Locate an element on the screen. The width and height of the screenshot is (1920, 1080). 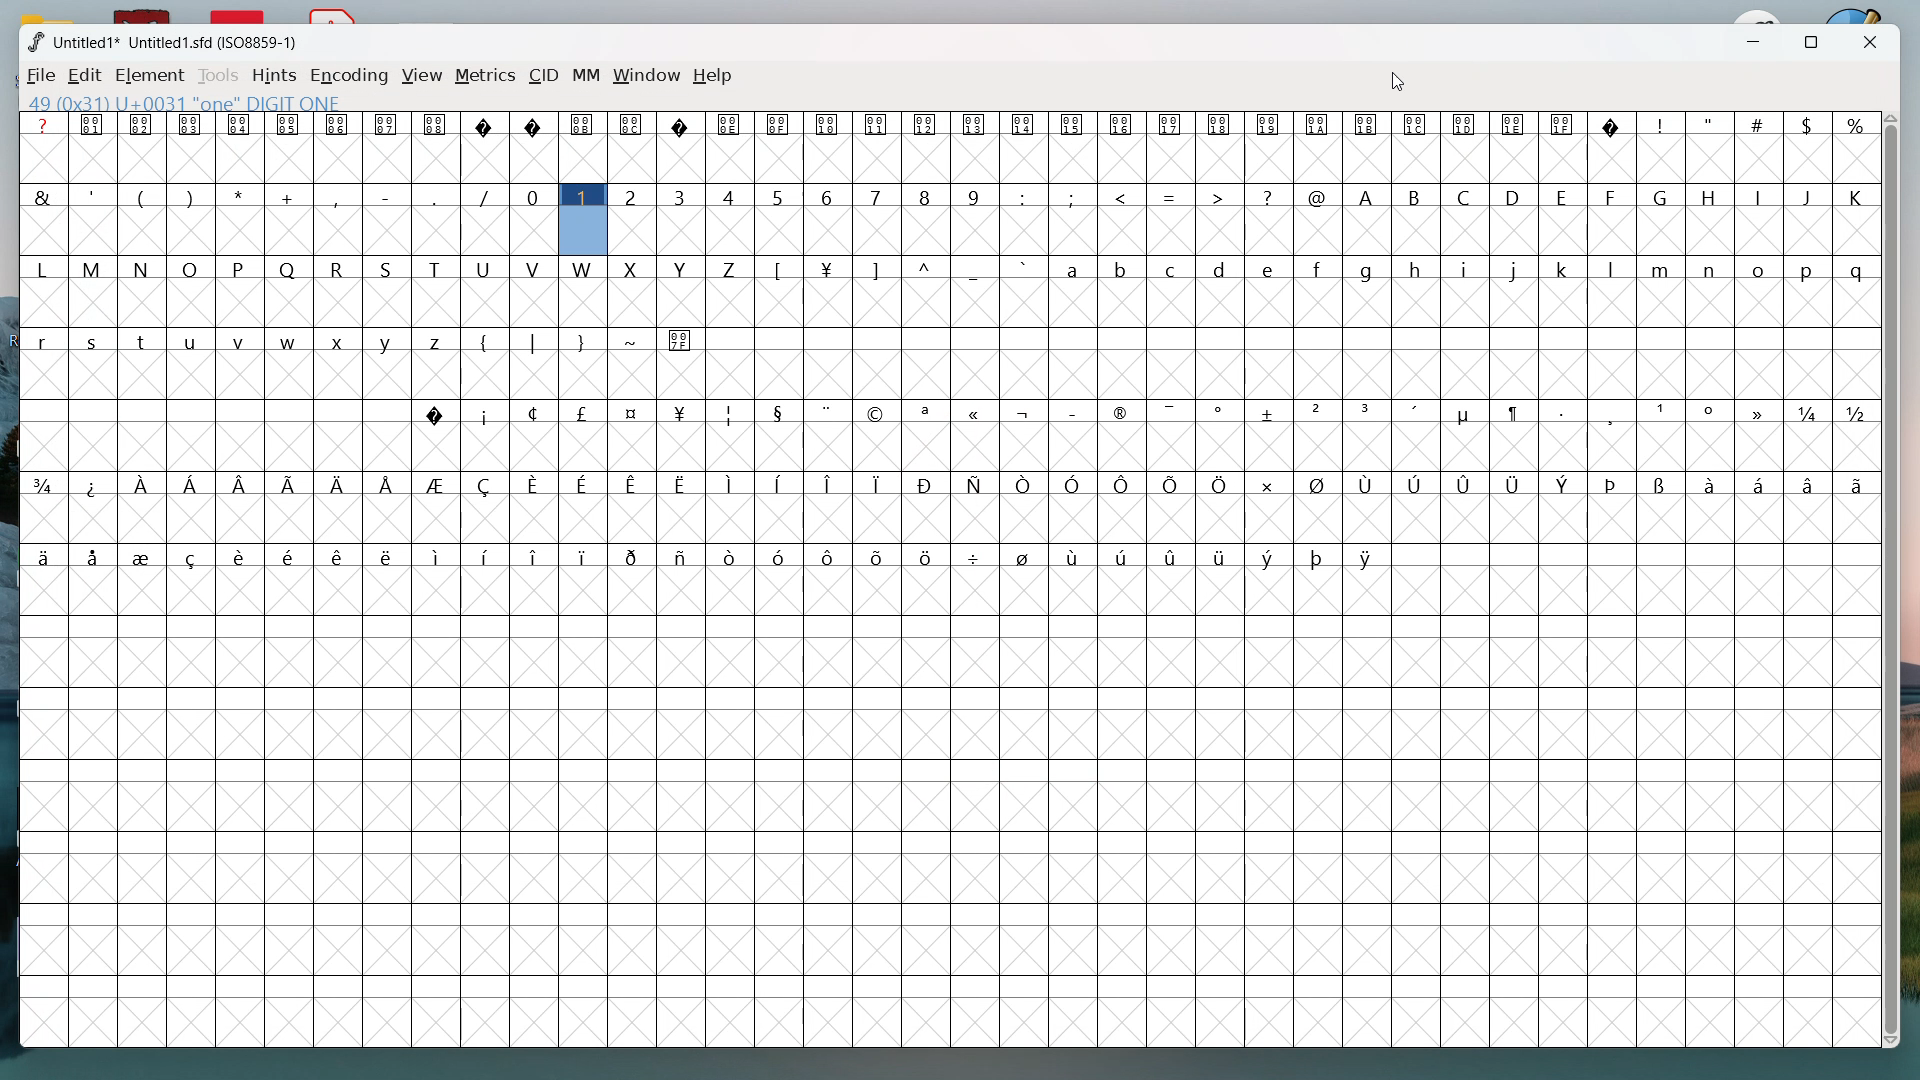
symbol is located at coordinates (1268, 124).